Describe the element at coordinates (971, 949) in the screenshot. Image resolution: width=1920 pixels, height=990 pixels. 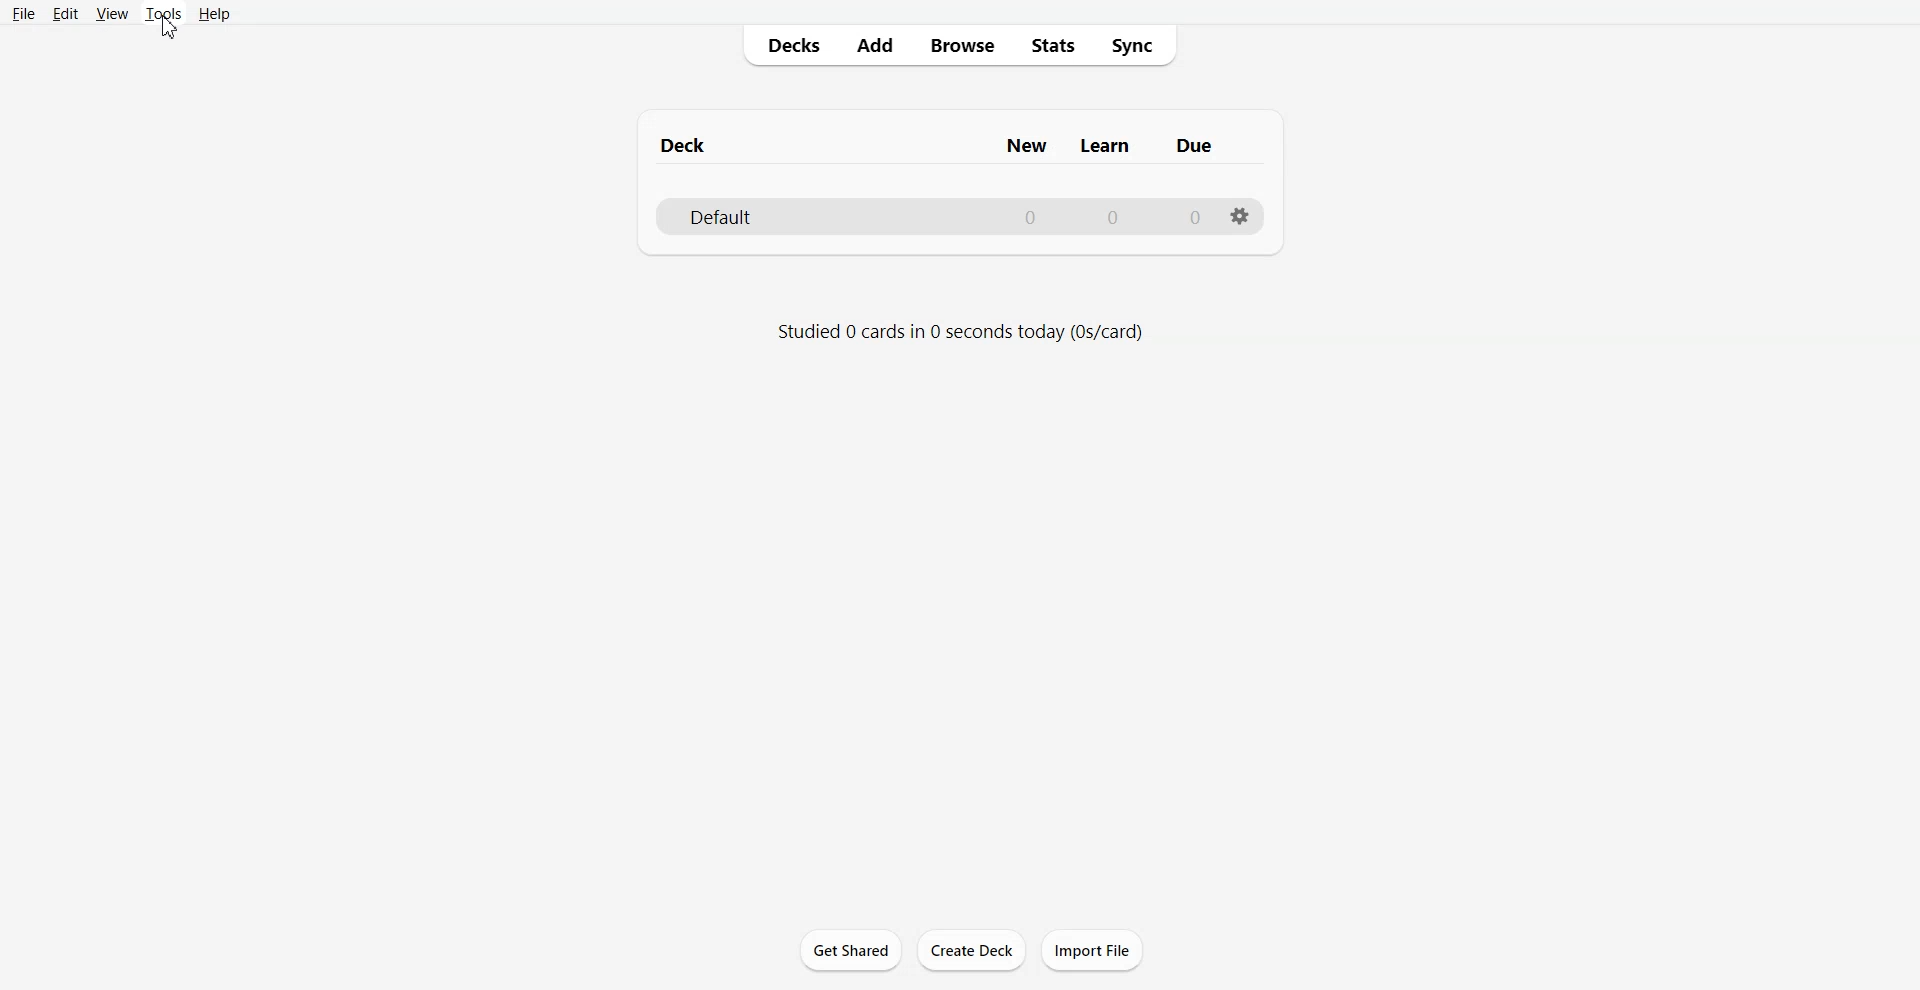
I see `Create Deck` at that location.